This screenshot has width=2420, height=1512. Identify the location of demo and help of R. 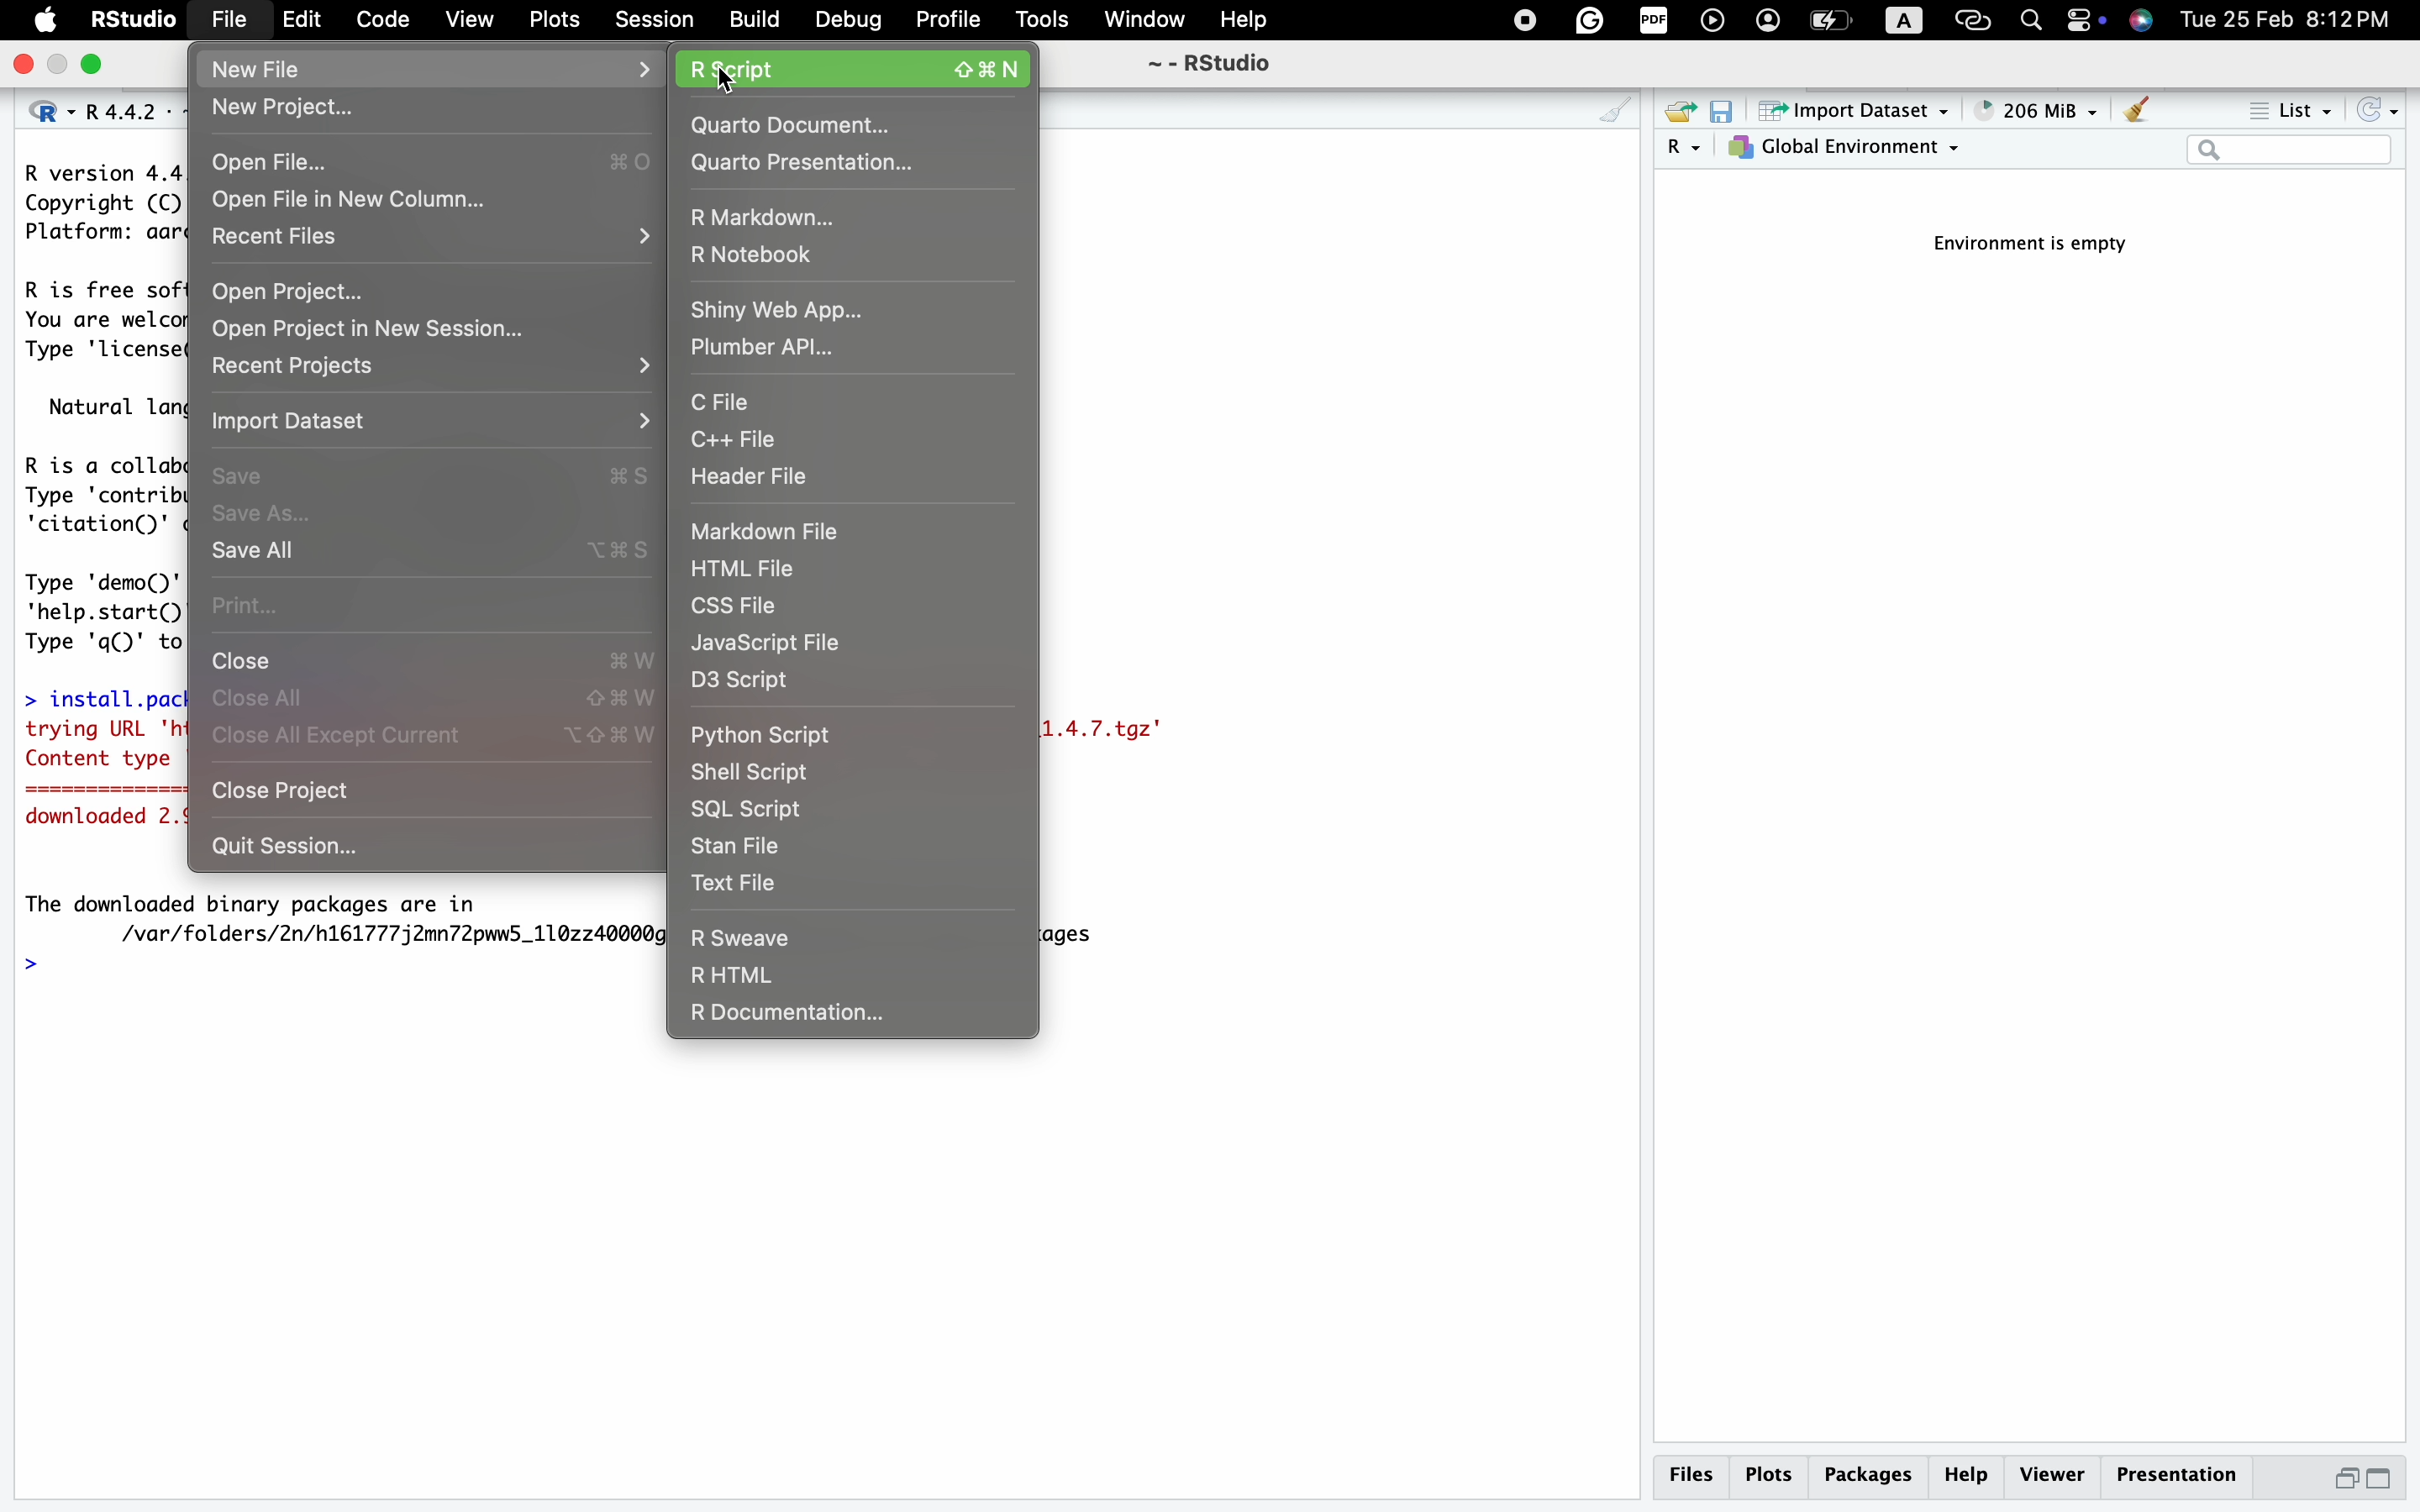
(100, 608).